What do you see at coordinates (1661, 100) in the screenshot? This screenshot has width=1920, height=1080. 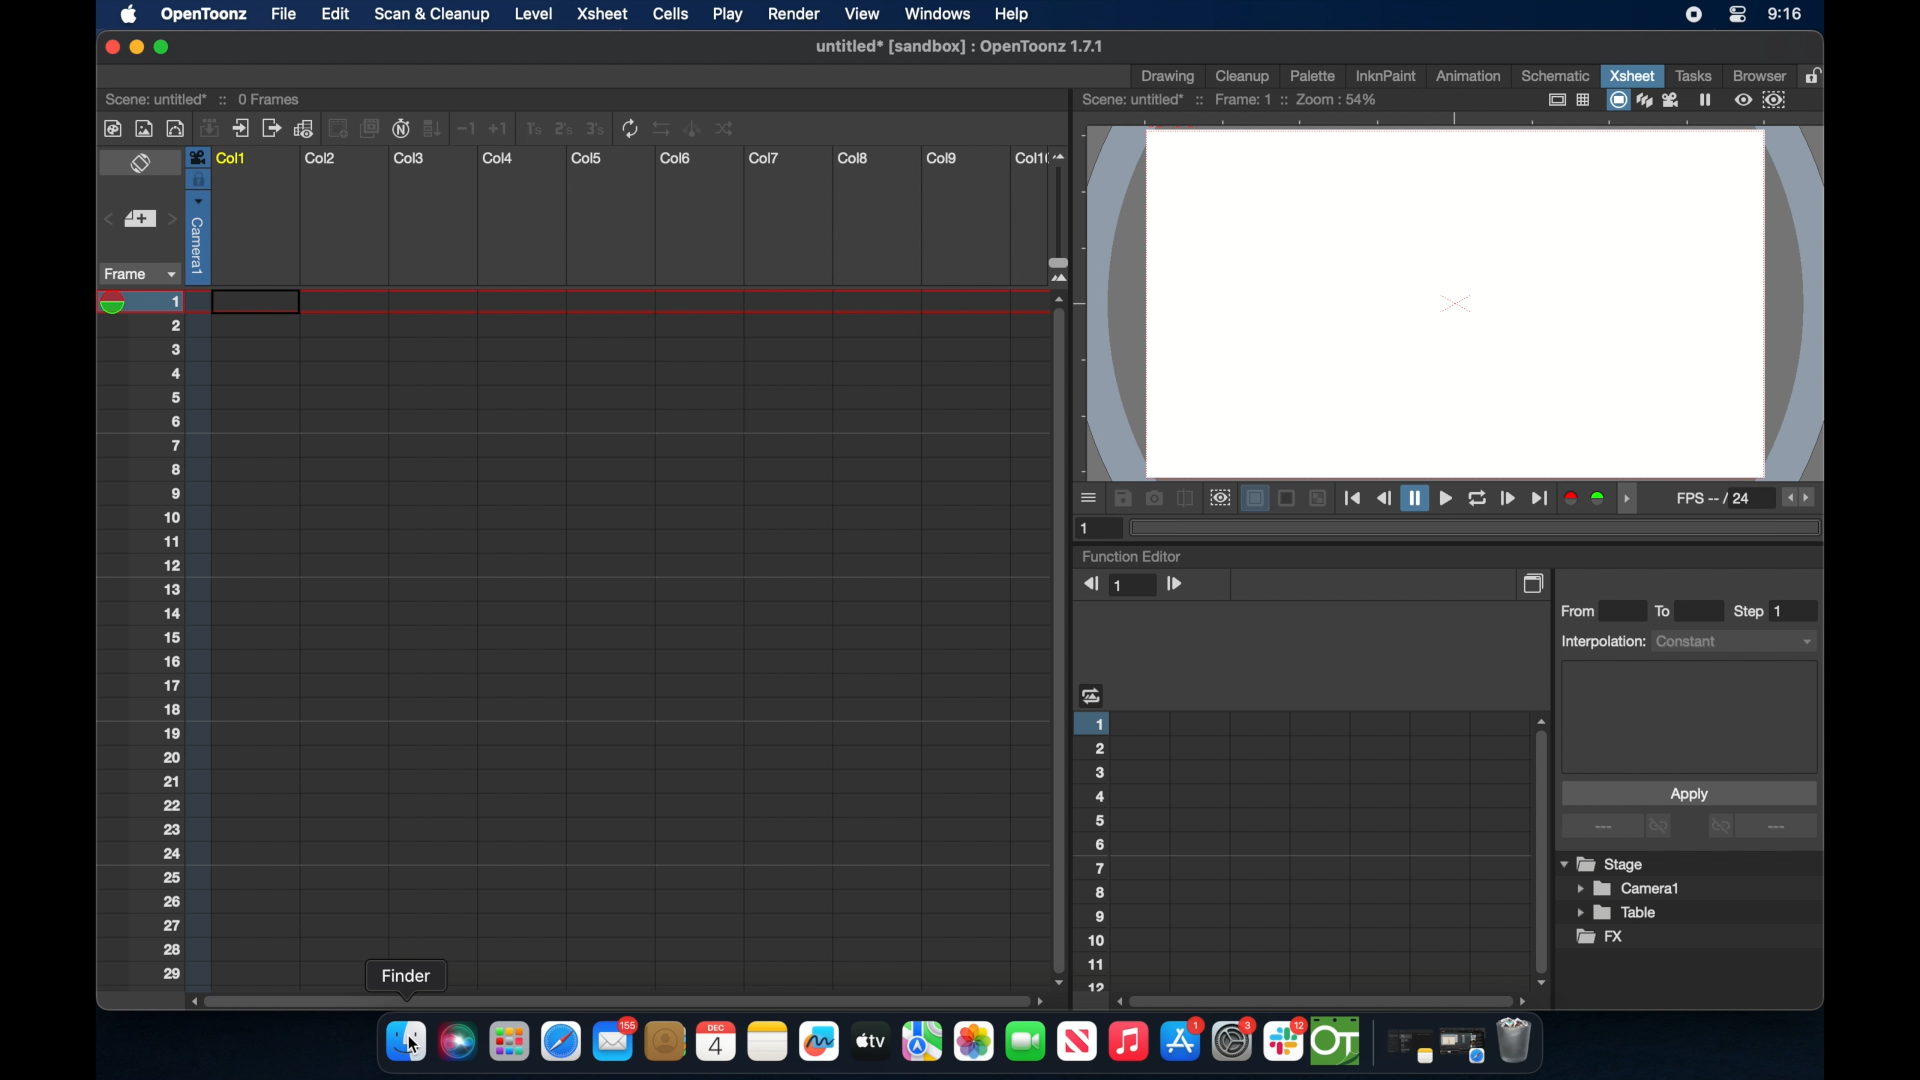 I see `view modes` at bounding box center [1661, 100].